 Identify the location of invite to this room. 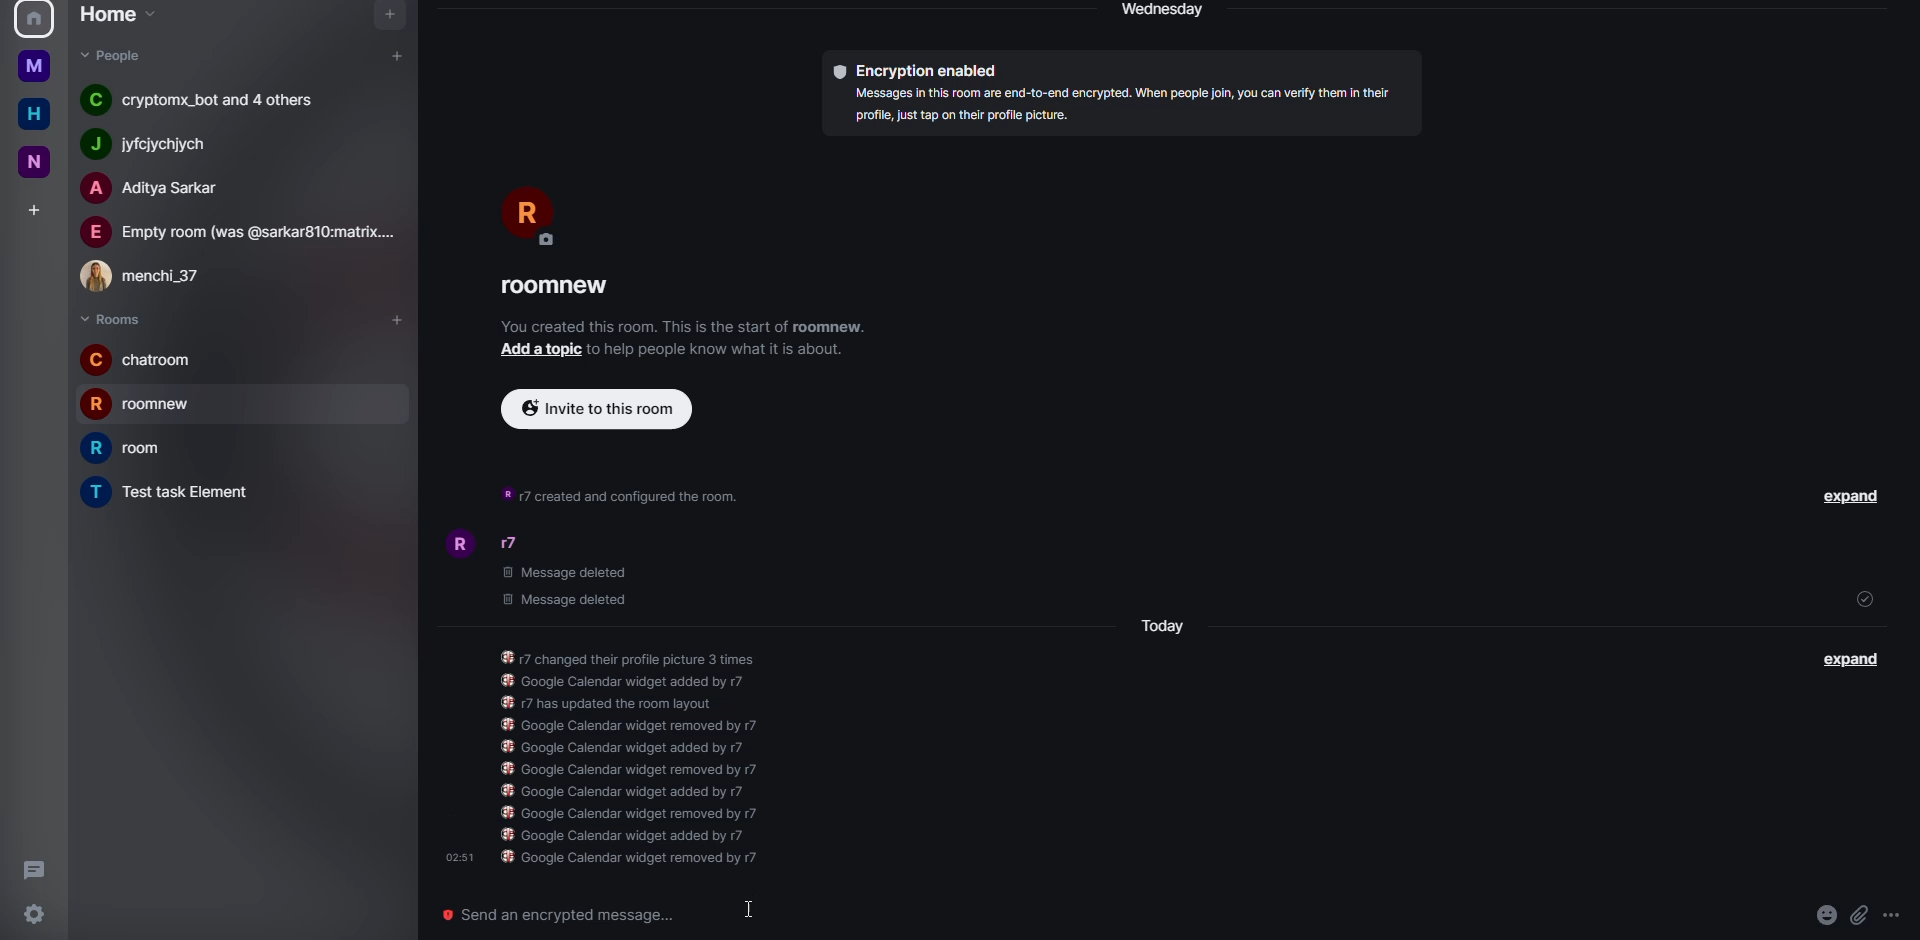
(597, 410).